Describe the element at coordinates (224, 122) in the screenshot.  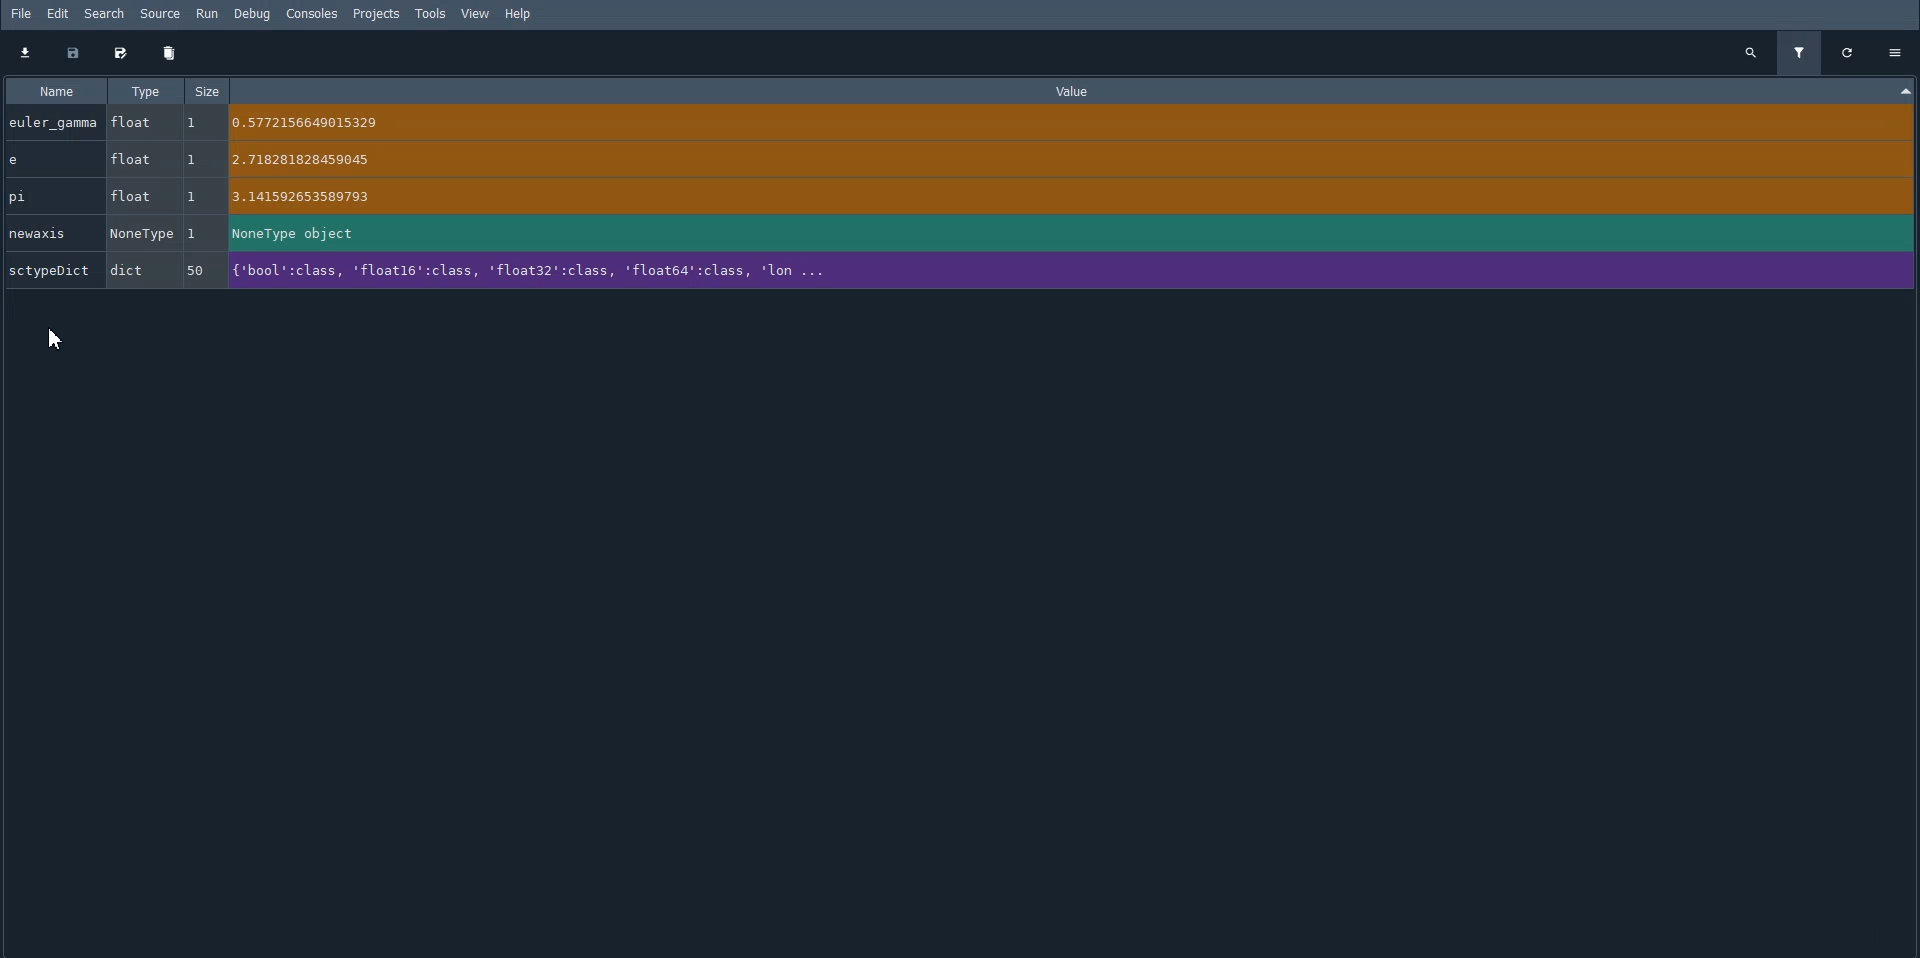
I see `euler_gamma` at that location.